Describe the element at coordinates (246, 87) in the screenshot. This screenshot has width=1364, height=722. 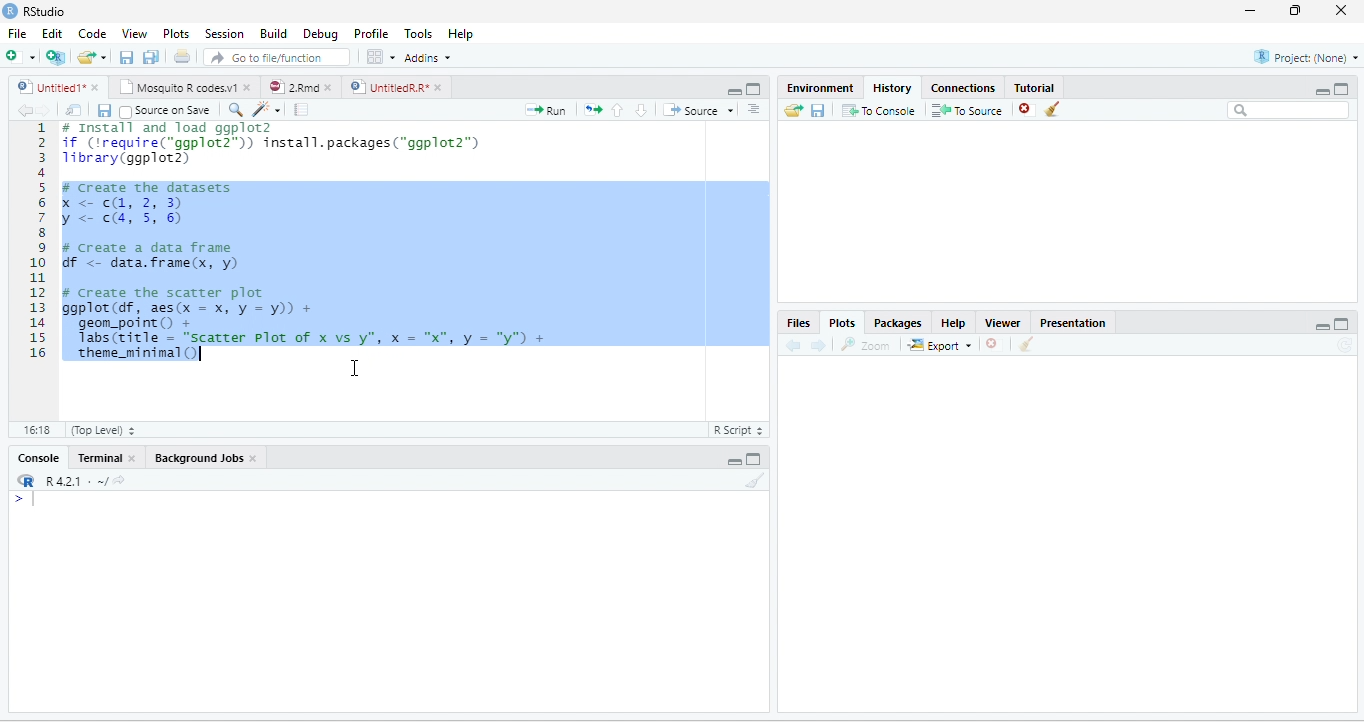
I see `close` at that location.